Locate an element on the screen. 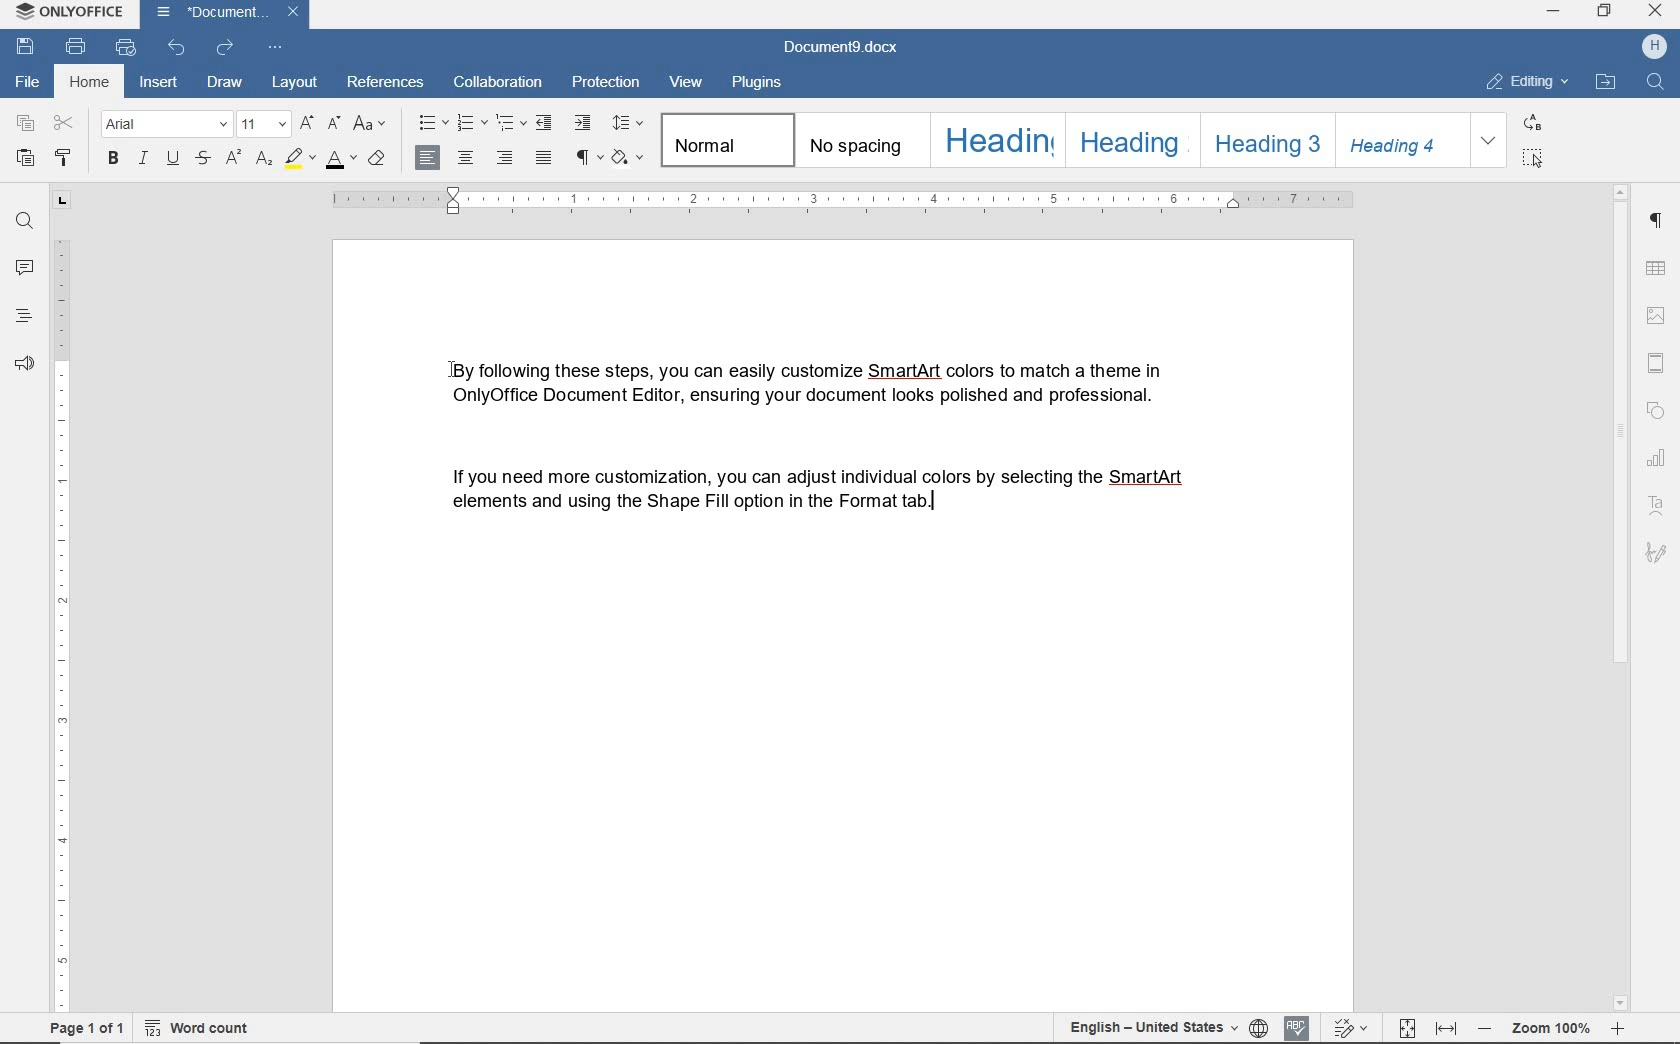 The image size is (1680, 1044). change case is located at coordinates (371, 122).